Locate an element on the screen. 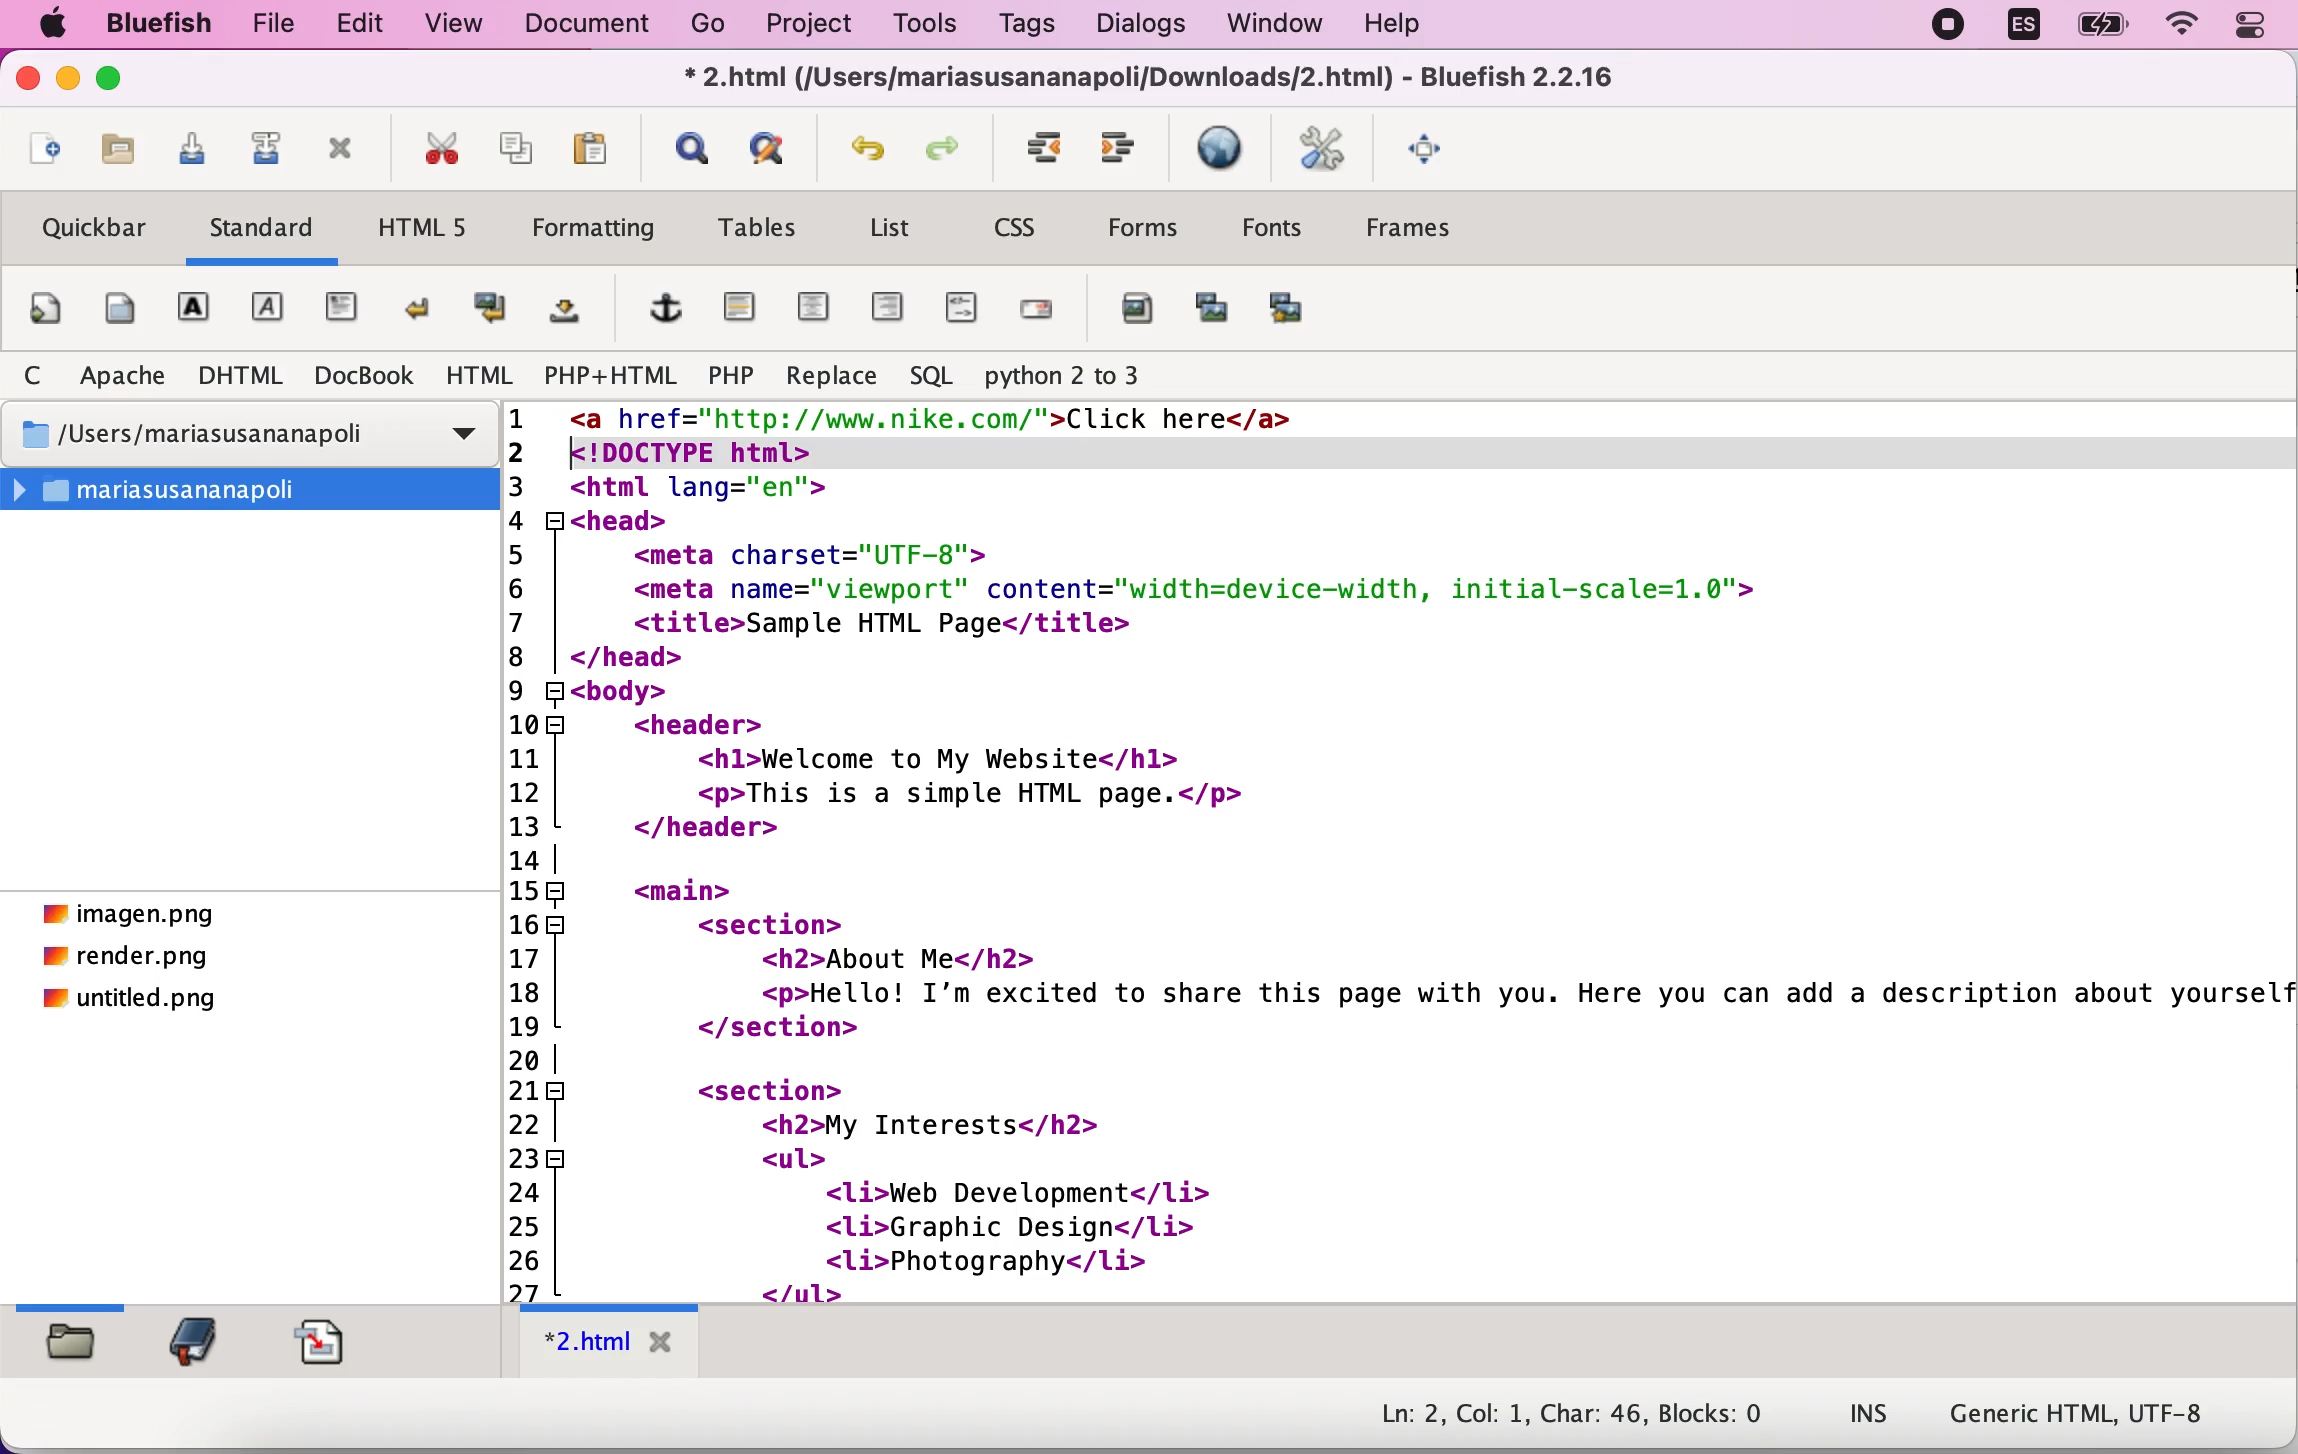 The image size is (2298, 1454). cut is located at coordinates (436, 146).